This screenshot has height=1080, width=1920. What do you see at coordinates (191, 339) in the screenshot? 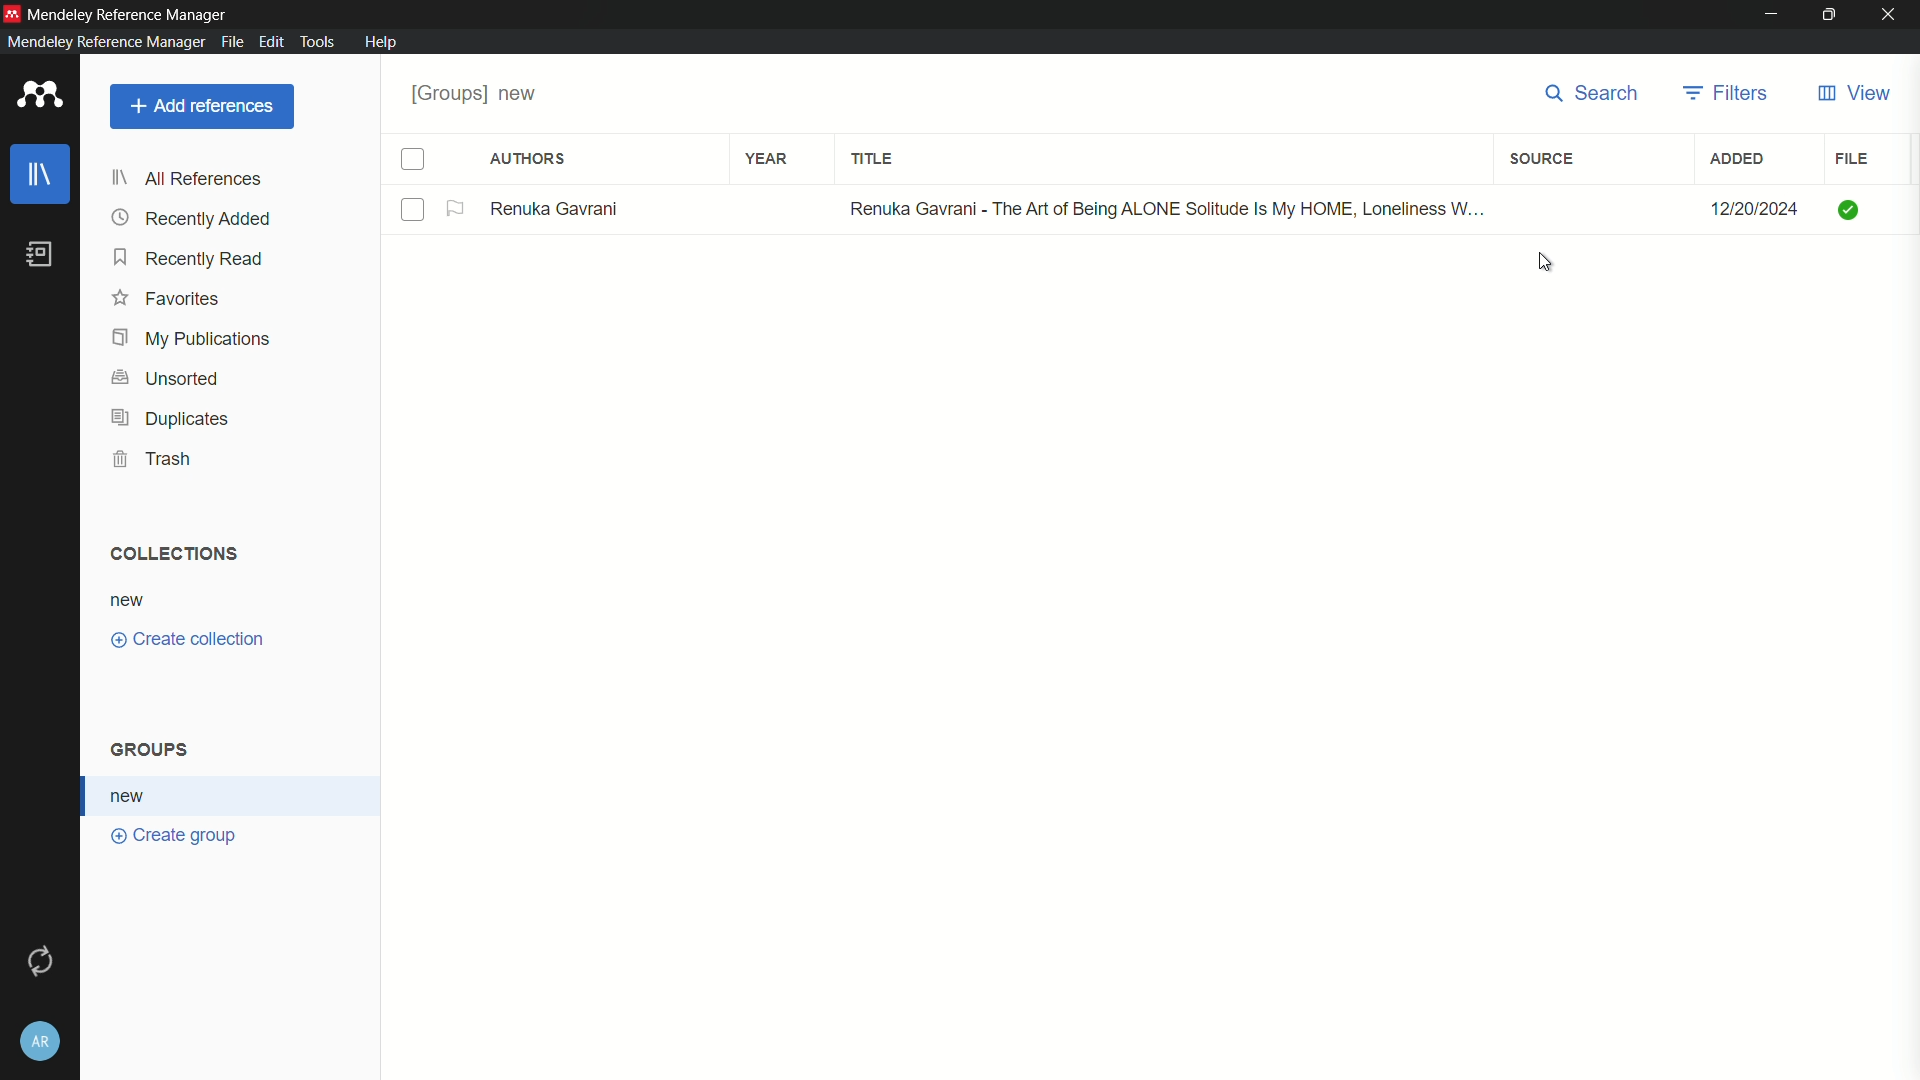
I see `my publications` at bounding box center [191, 339].